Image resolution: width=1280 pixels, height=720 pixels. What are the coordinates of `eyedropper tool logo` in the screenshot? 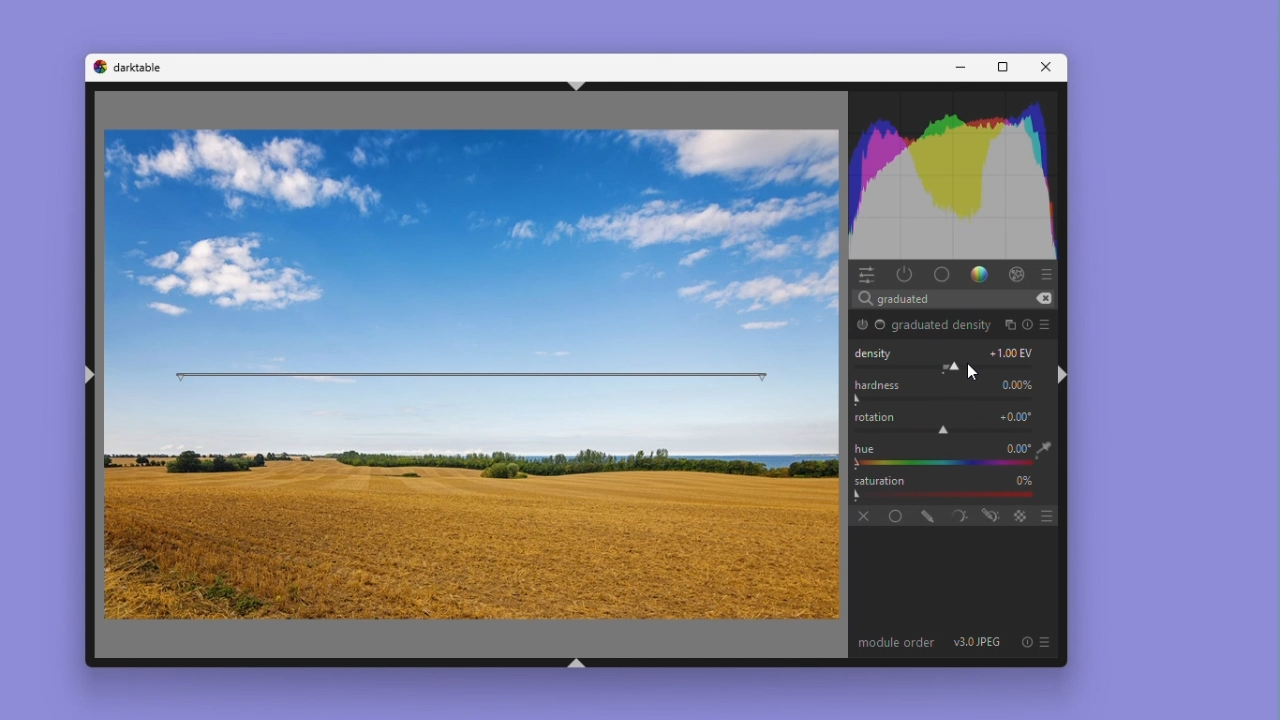 It's located at (1045, 449).